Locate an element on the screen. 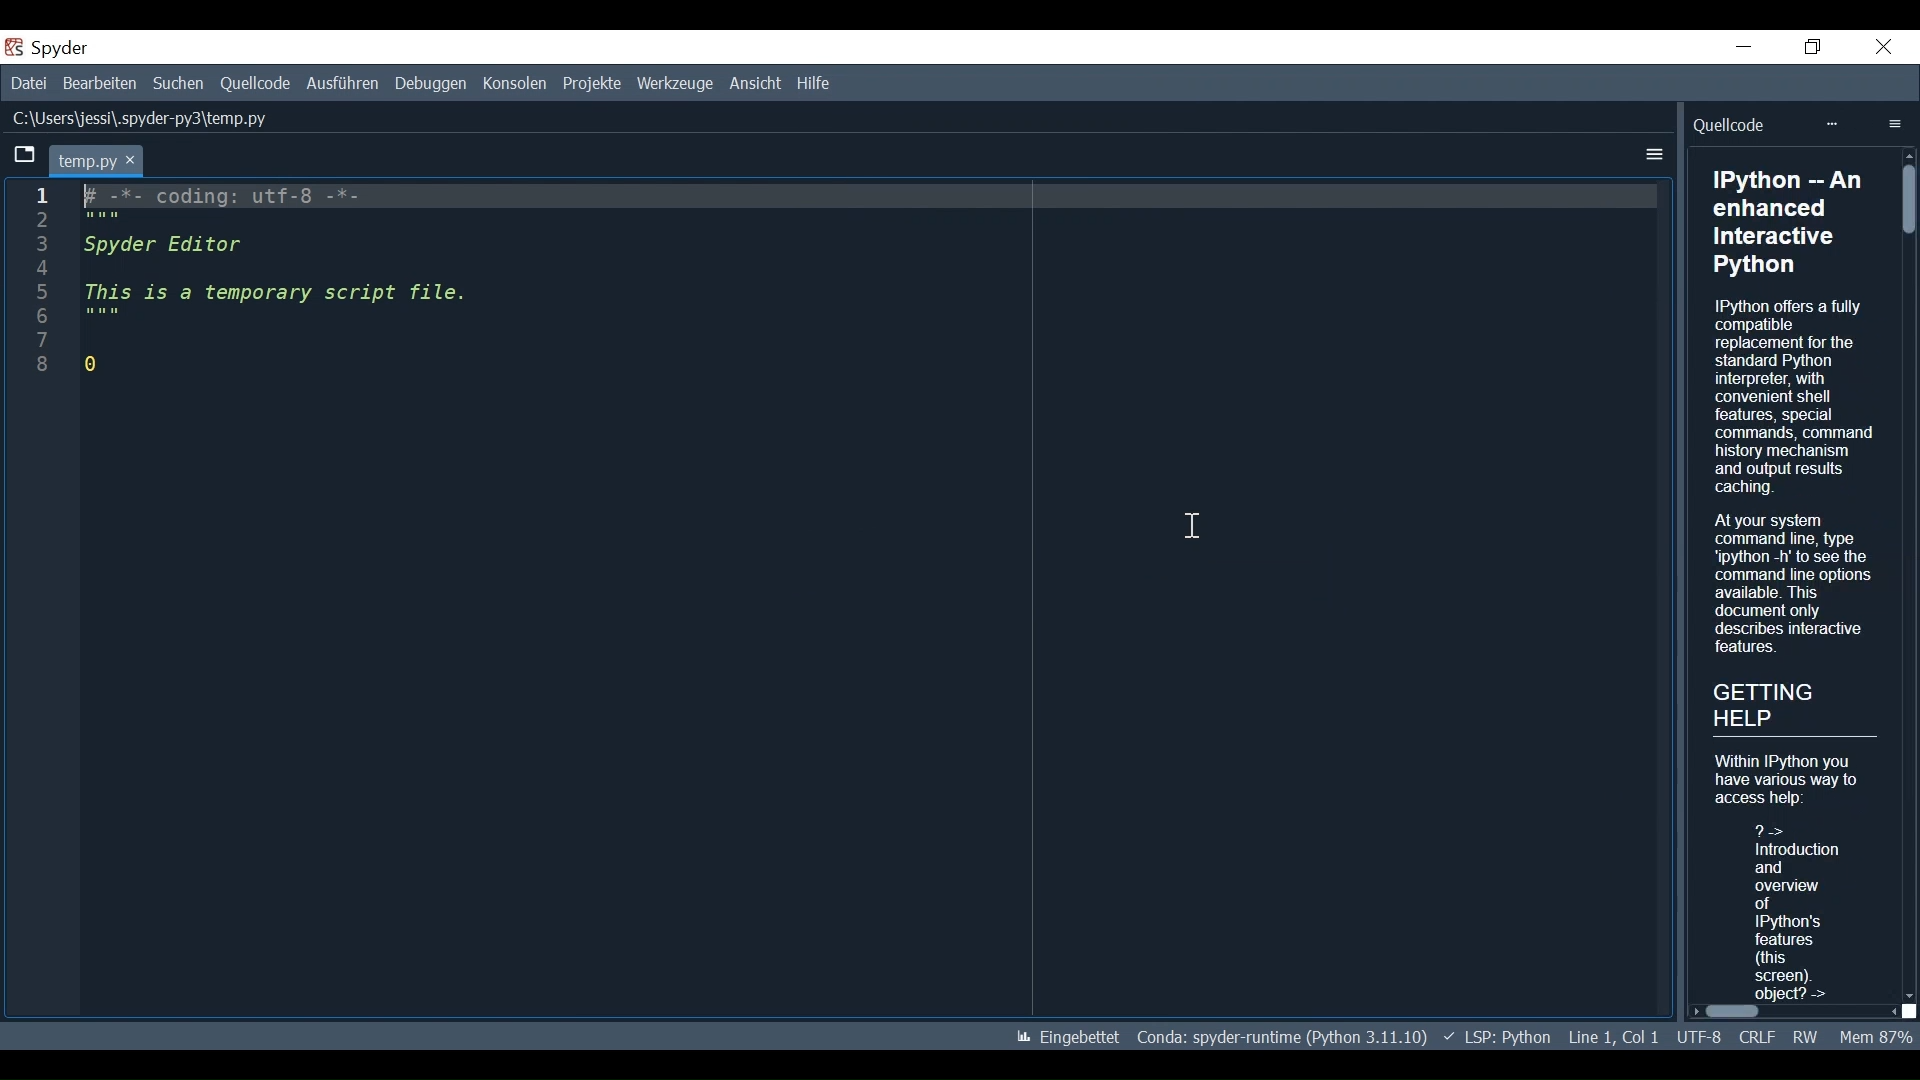 The height and width of the screenshot is (1080, 1920). Eingebettet is located at coordinates (1069, 1038).